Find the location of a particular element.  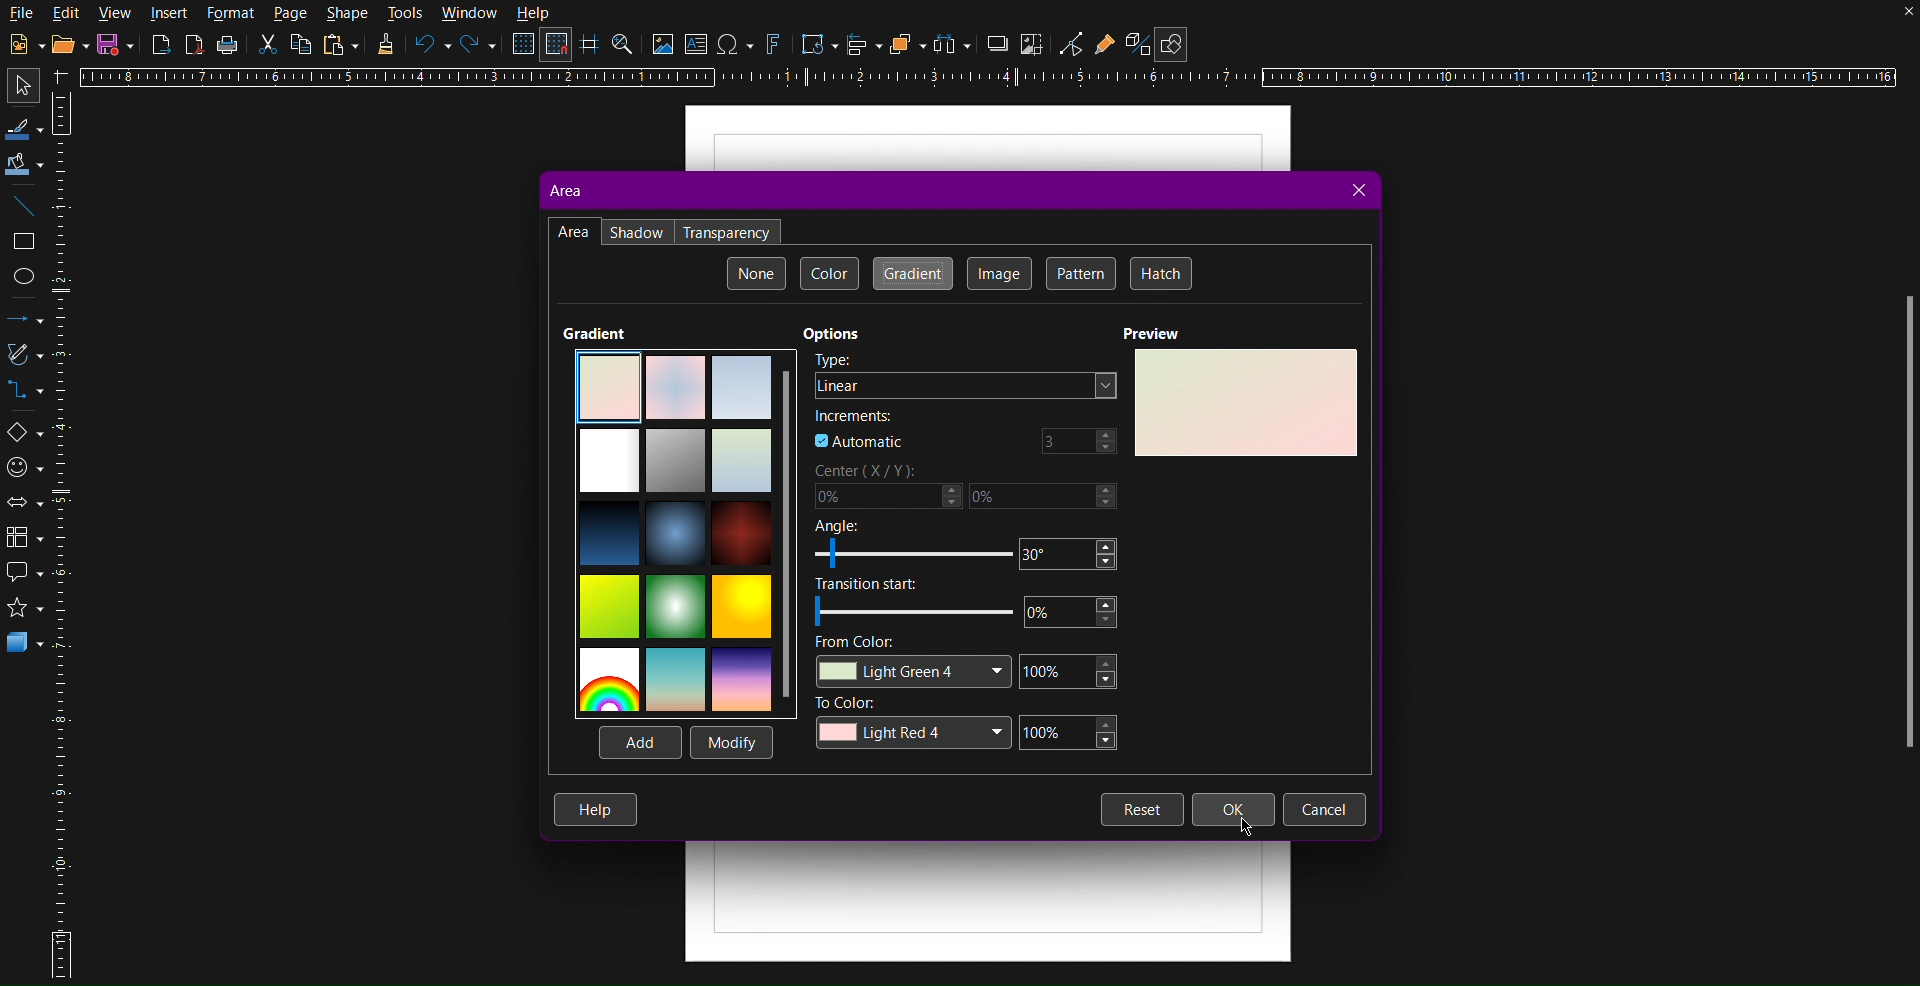

Hatch is located at coordinates (1158, 272).